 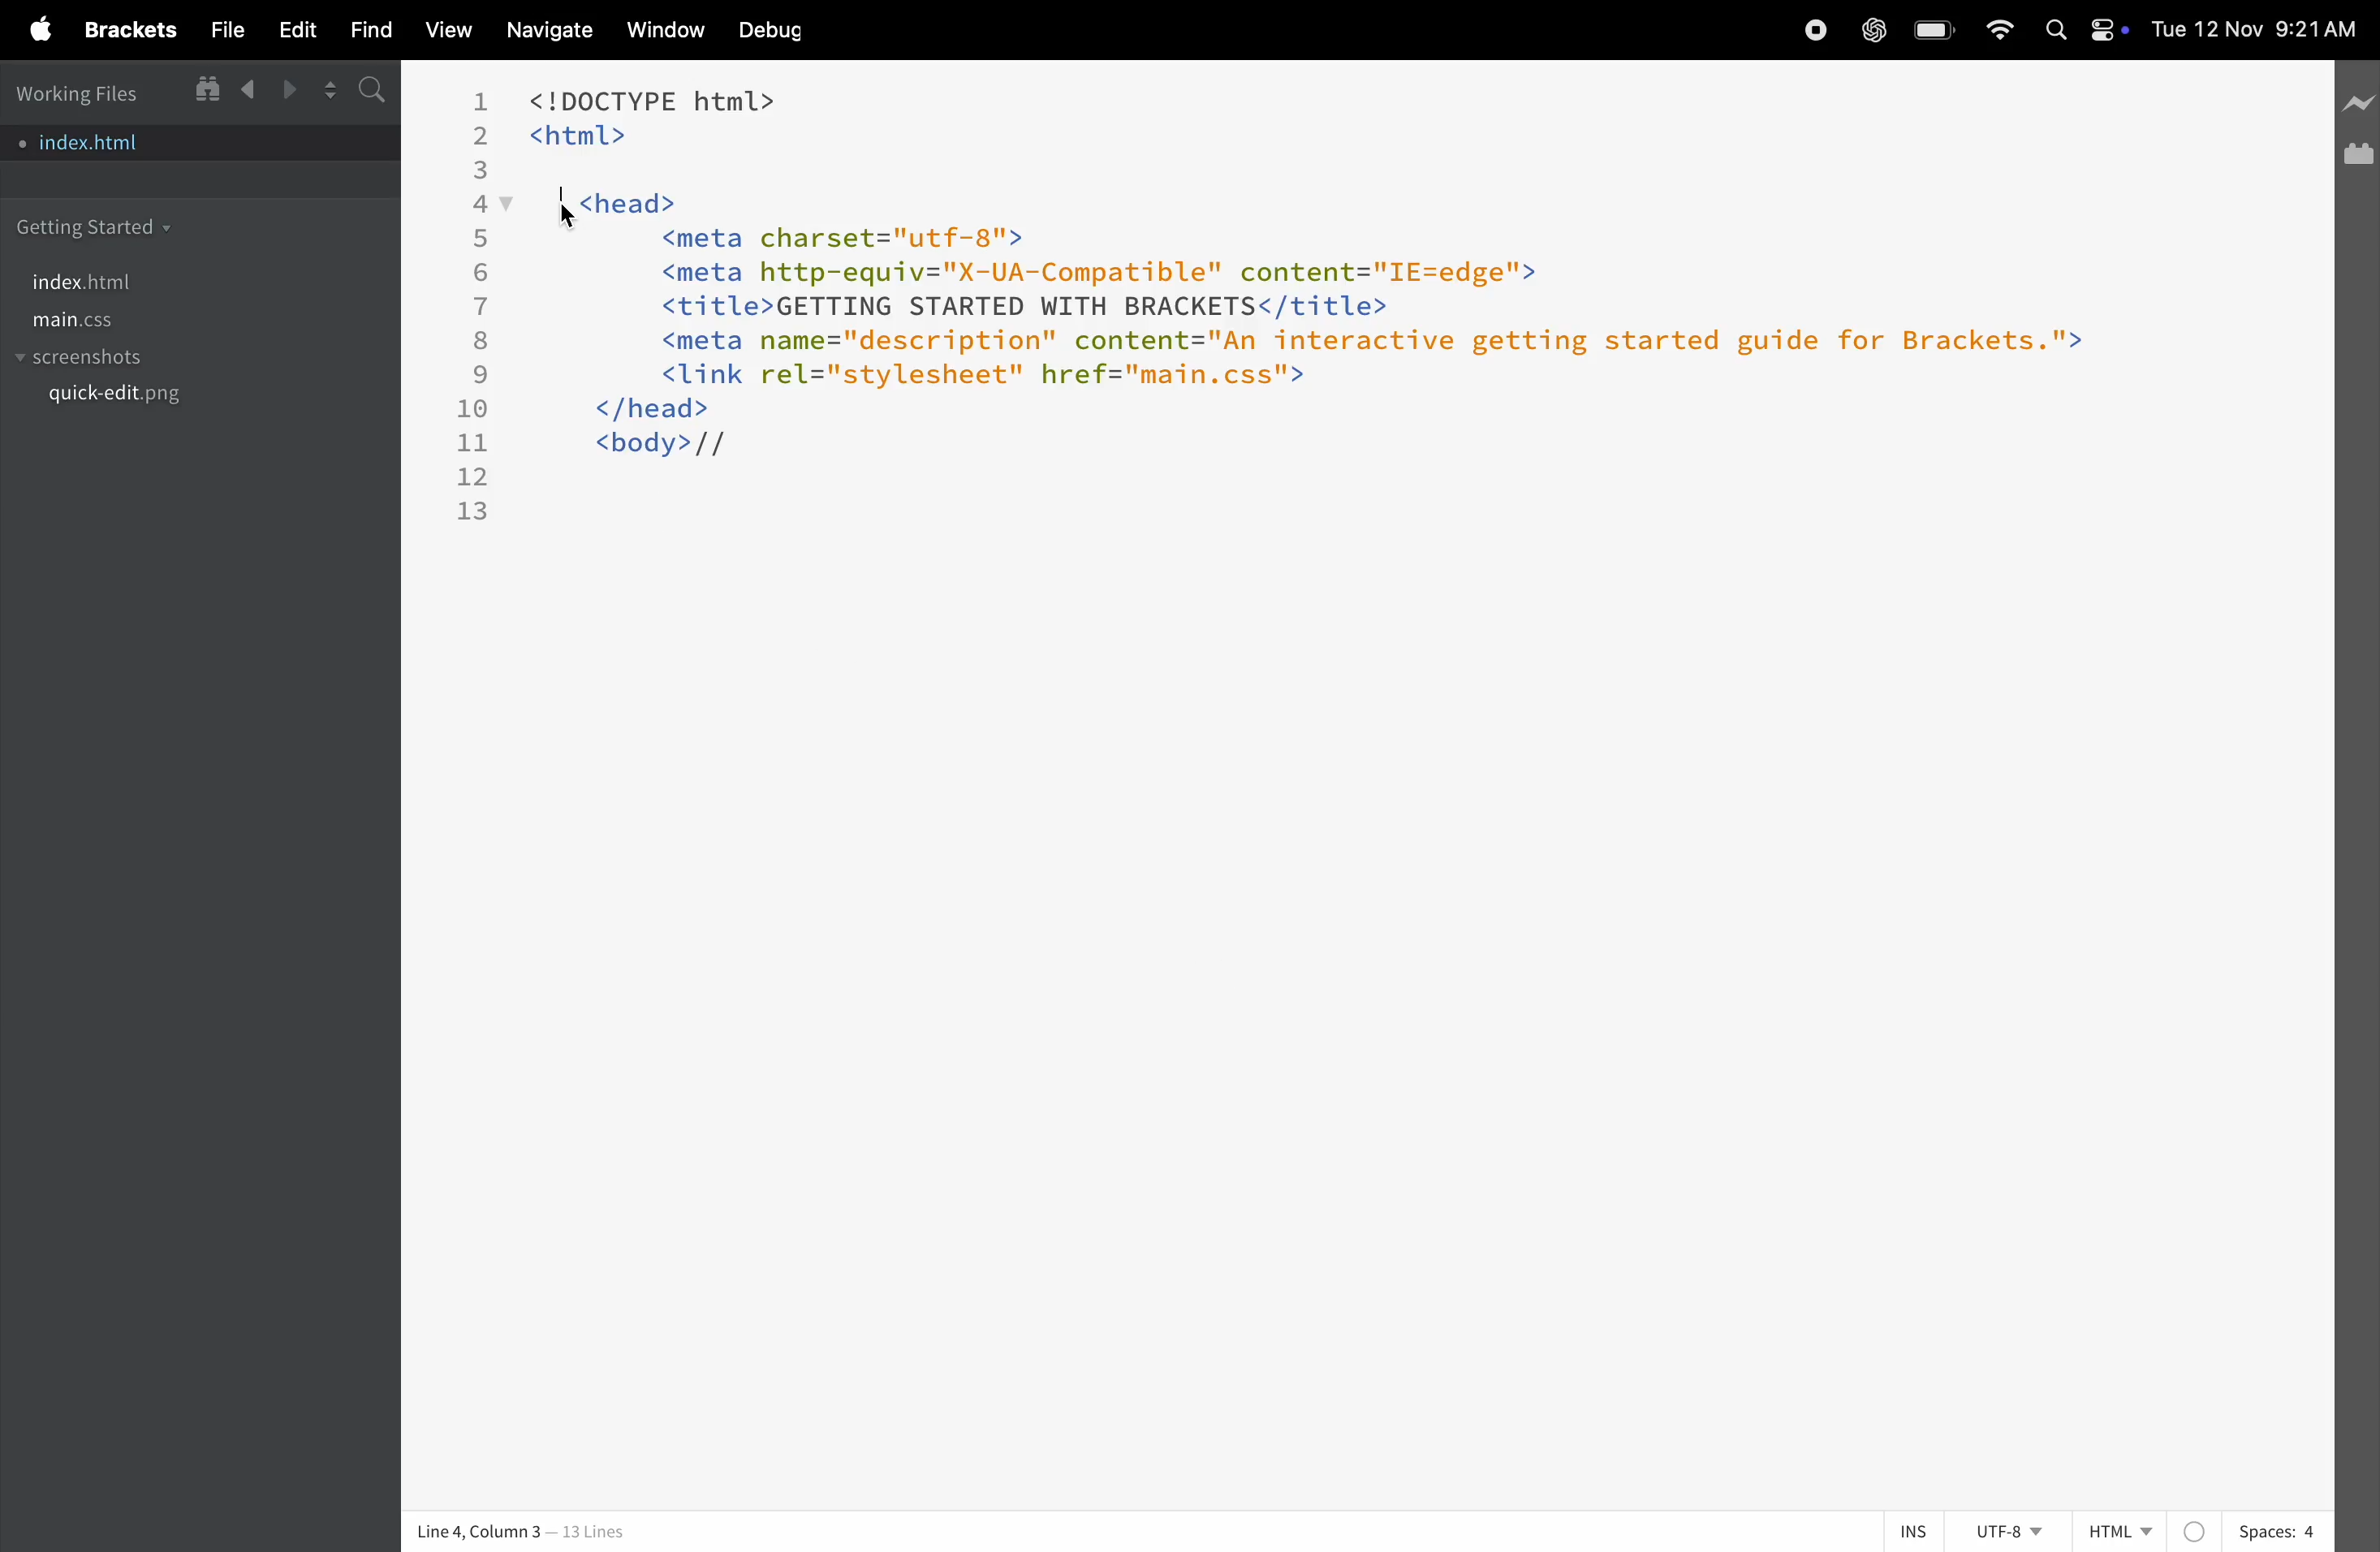 What do you see at coordinates (1352, 280) in the screenshot?
I see `<!DOCTYPE html>
<html>
\ <head>
<meta charset="utf-8">
<meta http-equiv="X-UA-Compatible" content="IE=edge">
<title>GETTING STARTED WITH BRACKETS</title>
<meta name="description" content="An interactive getting started guide for Brackets.">
<link rel="stylesheet" href="main.css">
</head>
<body>//` at bounding box center [1352, 280].